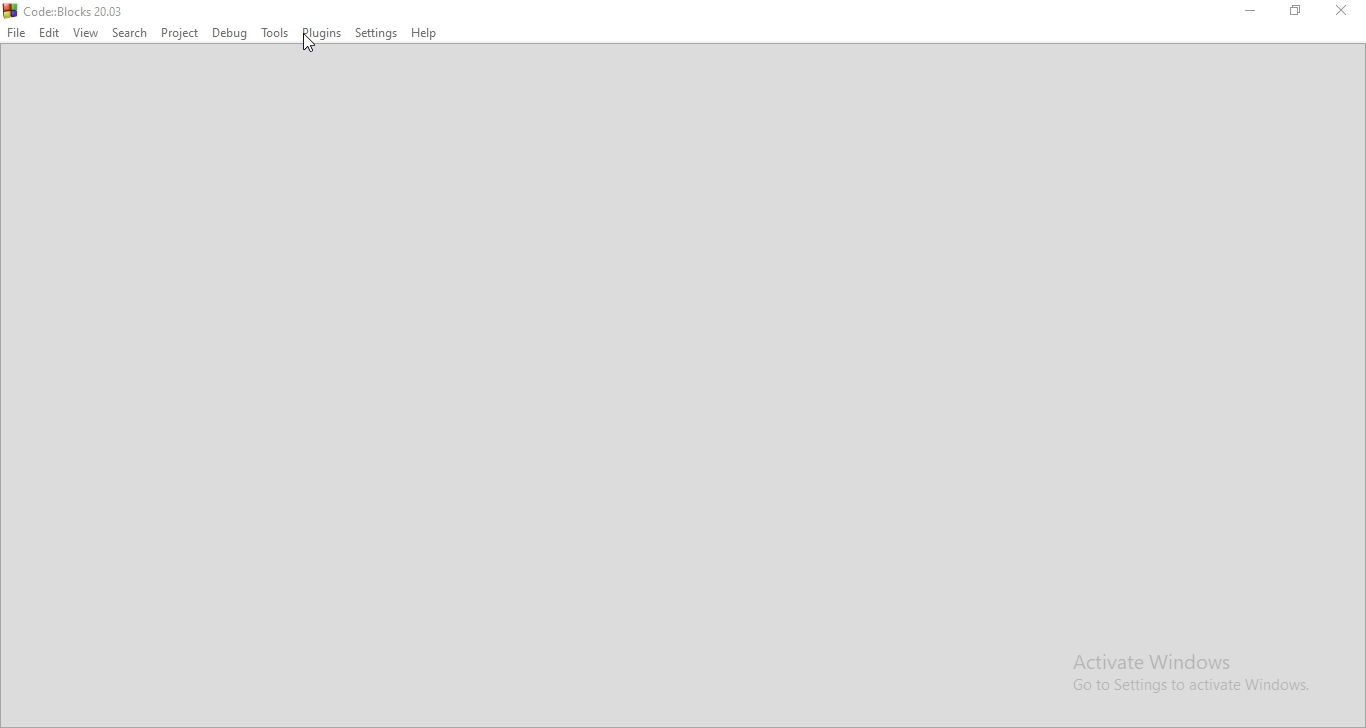 The image size is (1366, 728). What do you see at coordinates (275, 34) in the screenshot?
I see `Tools` at bounding box center [275, 34].